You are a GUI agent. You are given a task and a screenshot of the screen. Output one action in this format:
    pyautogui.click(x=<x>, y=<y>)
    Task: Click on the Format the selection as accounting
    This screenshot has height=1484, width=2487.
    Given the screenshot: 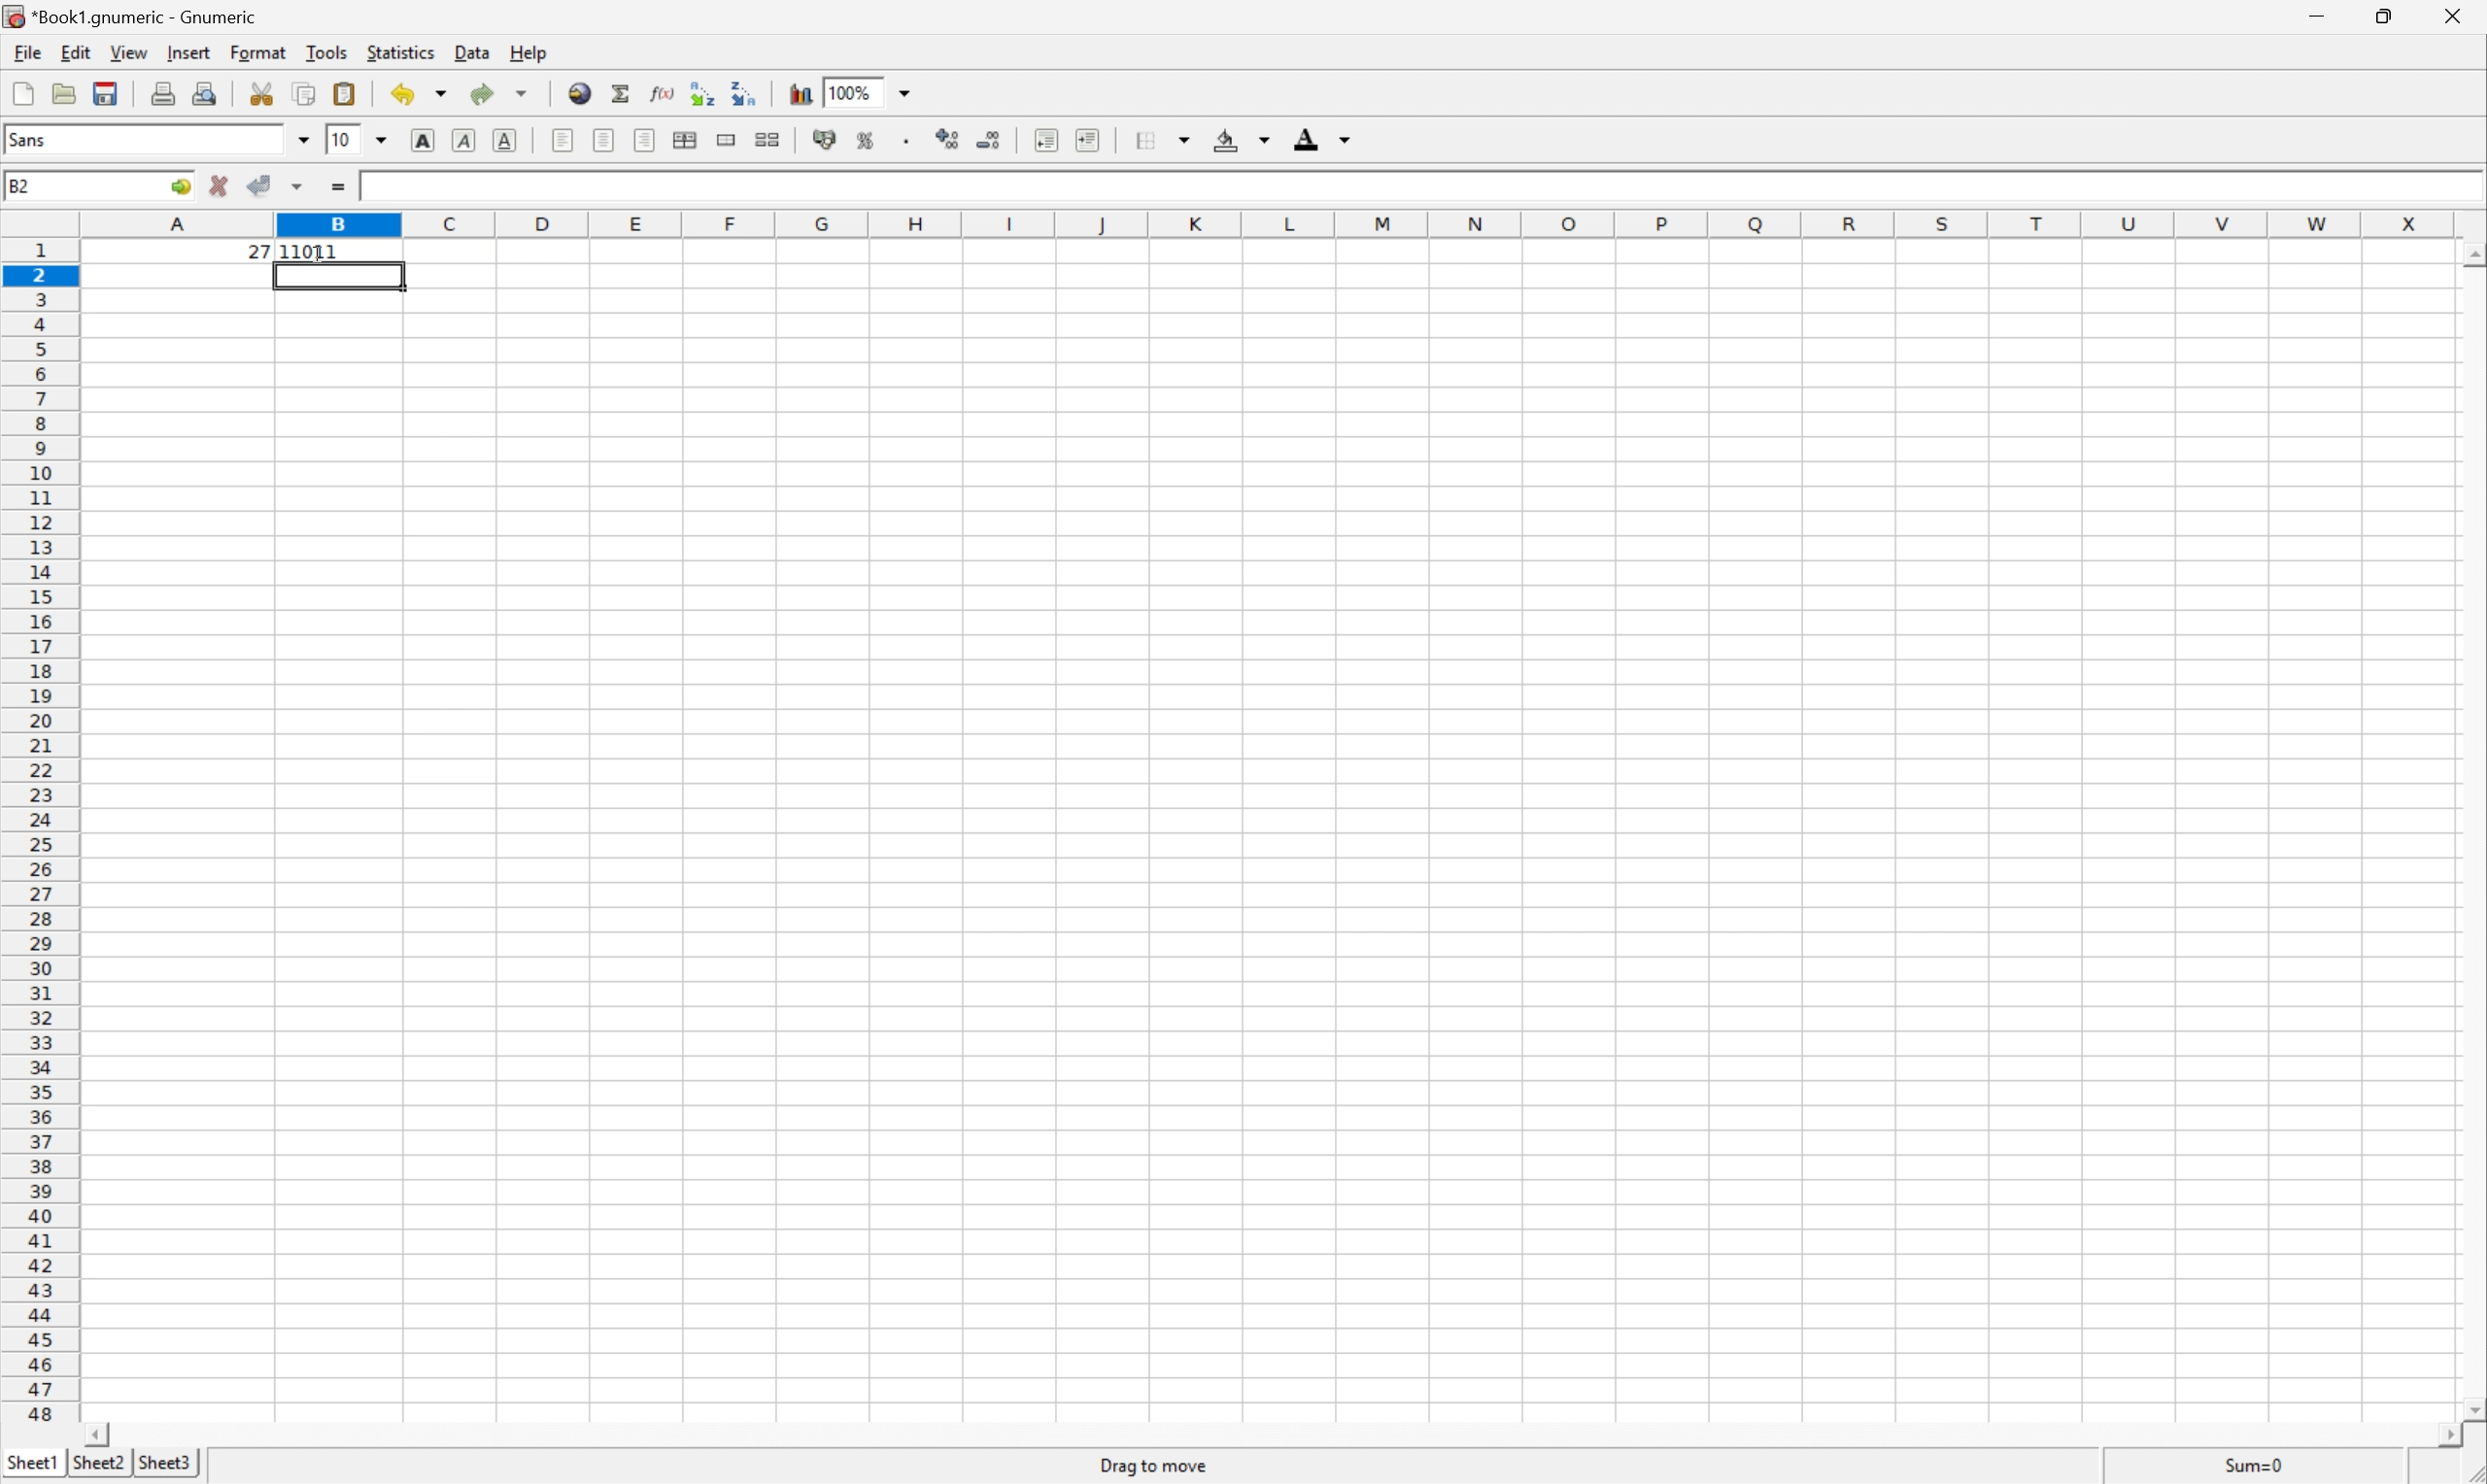 What is the action you would take?
    pyautogui.click(x=824, y=138)
    